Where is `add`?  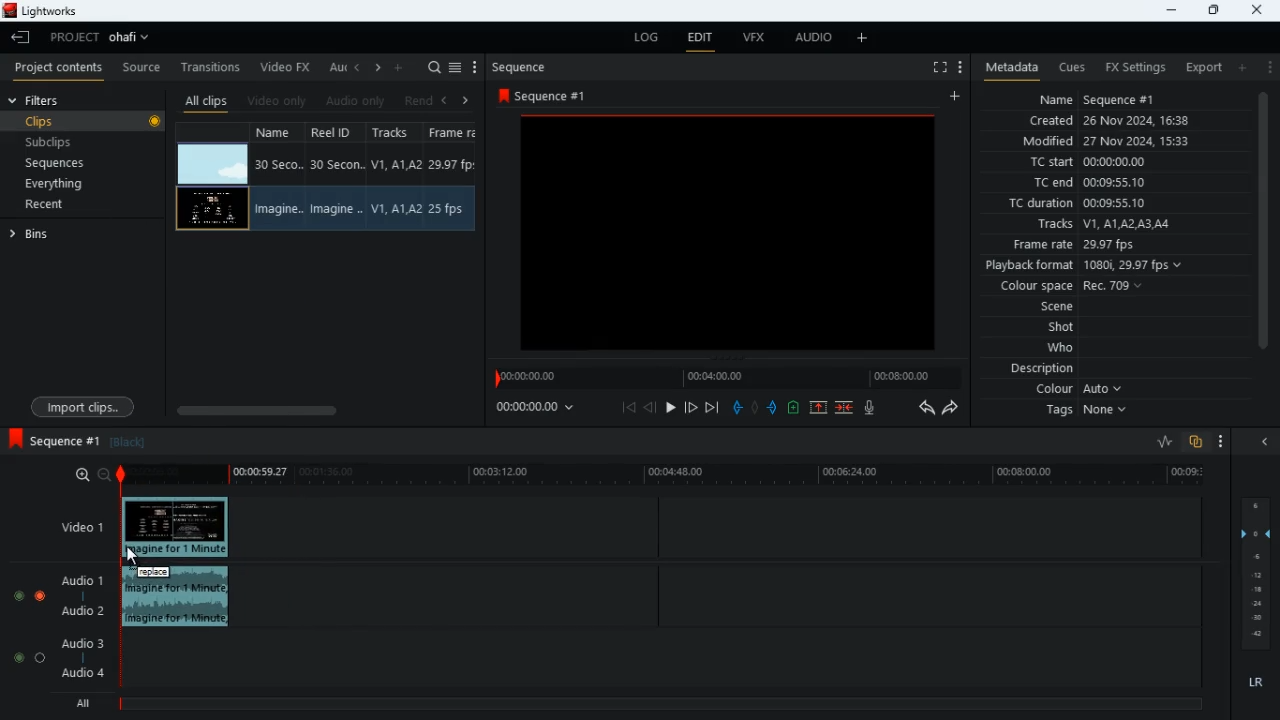 add is located at coordinates (1247, 68).